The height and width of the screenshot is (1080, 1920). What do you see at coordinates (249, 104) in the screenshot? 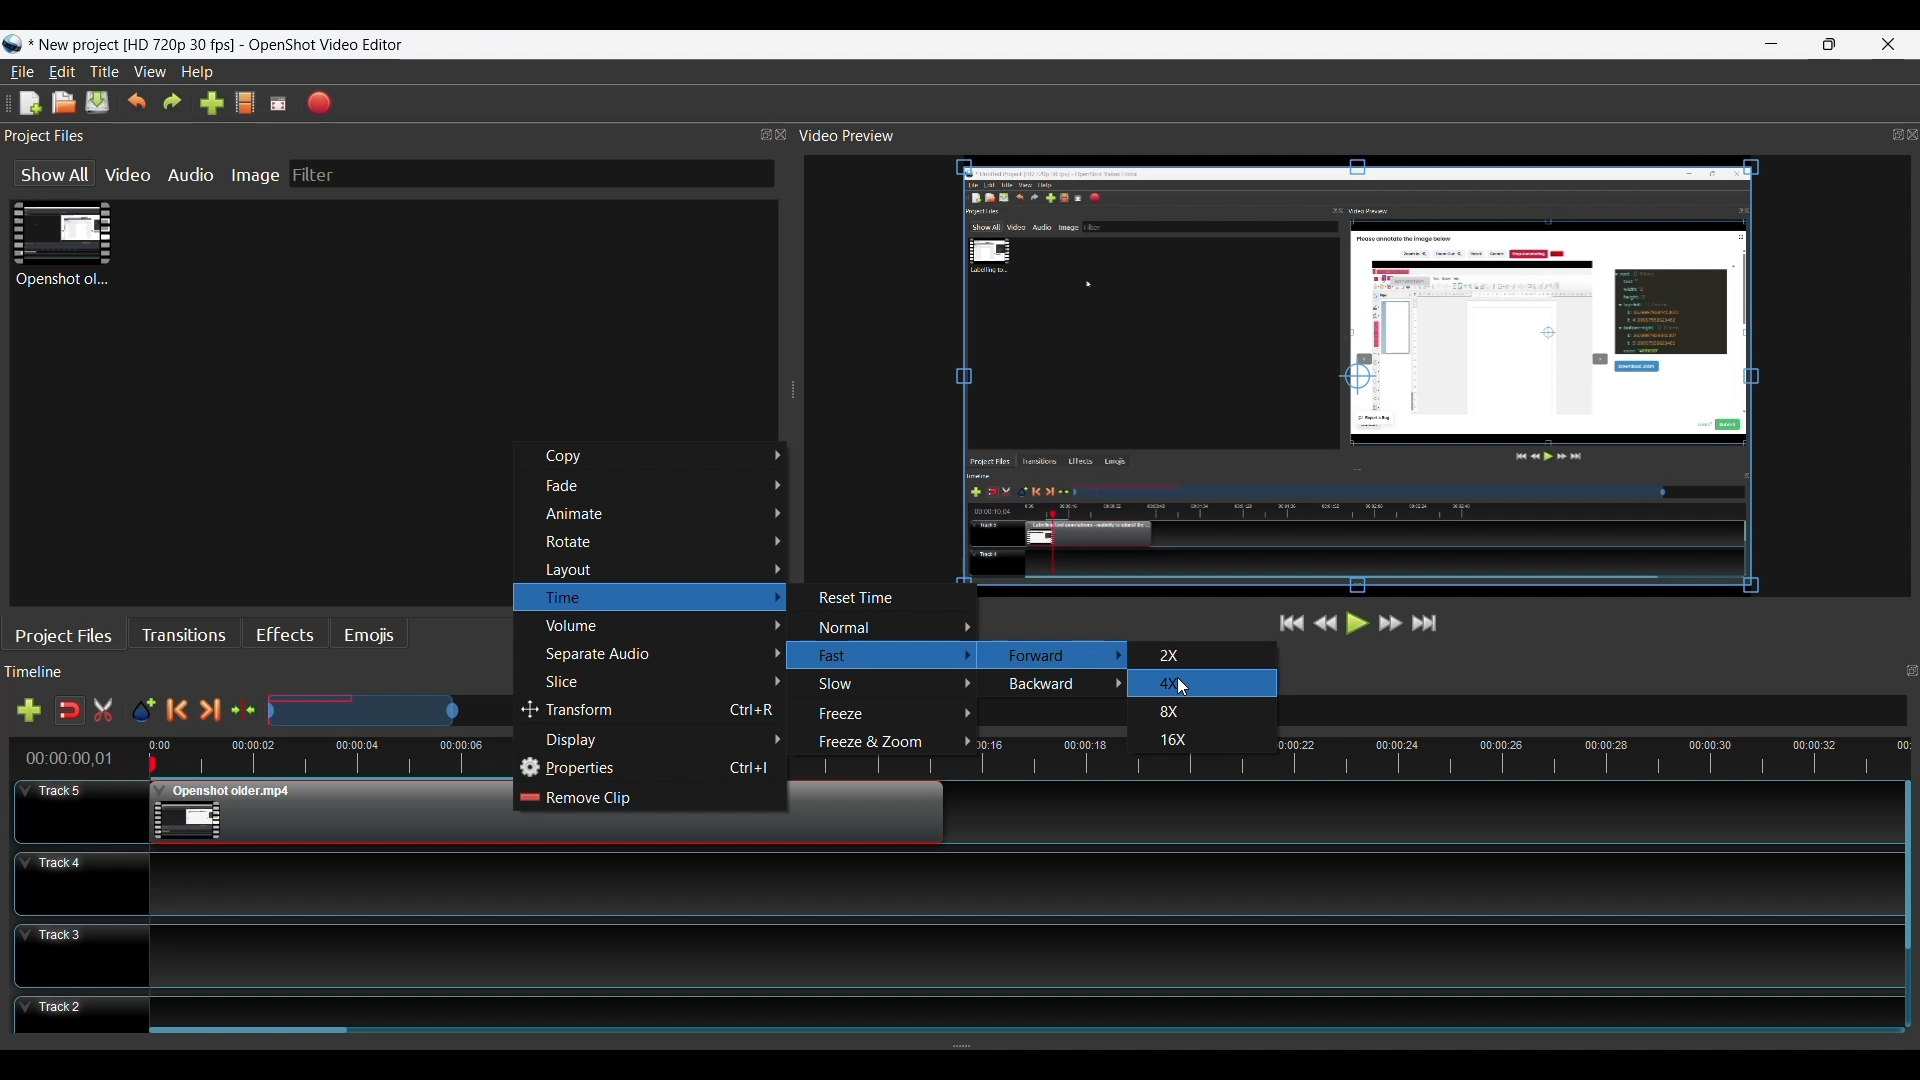
I see `Choose File` at bounding box center [249, 104].